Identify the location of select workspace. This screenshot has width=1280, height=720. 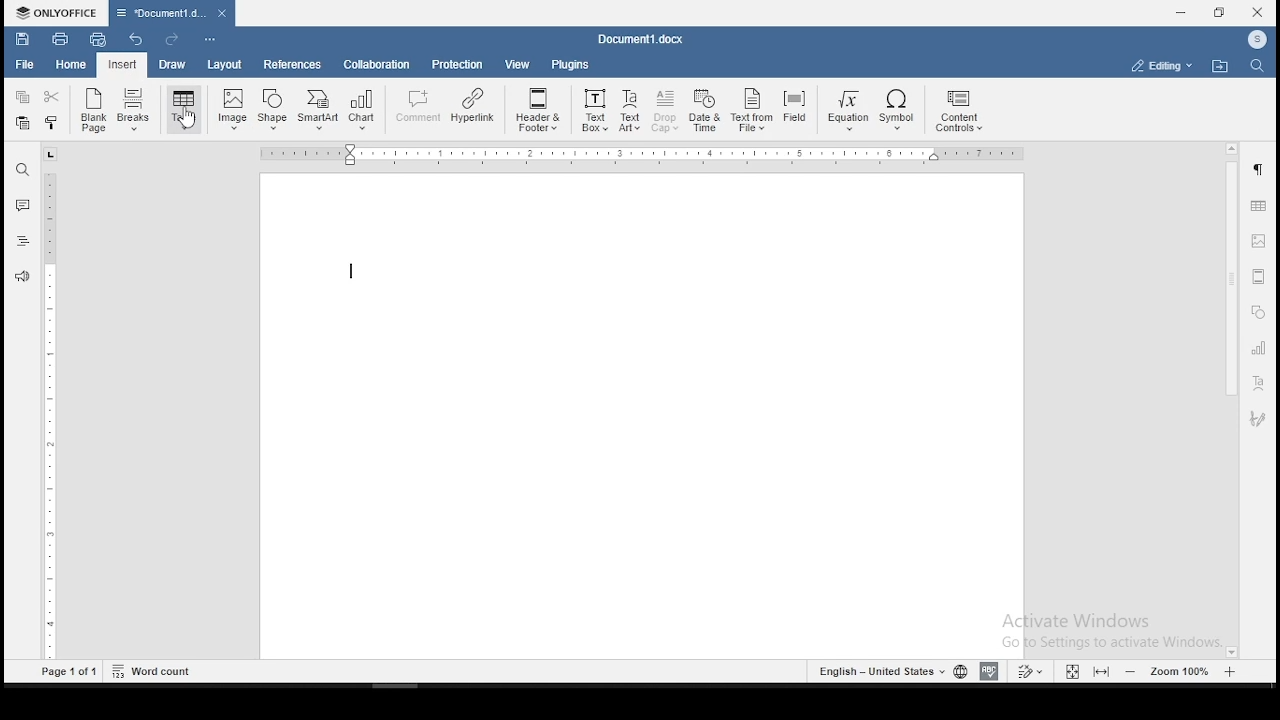
(1159, 64).